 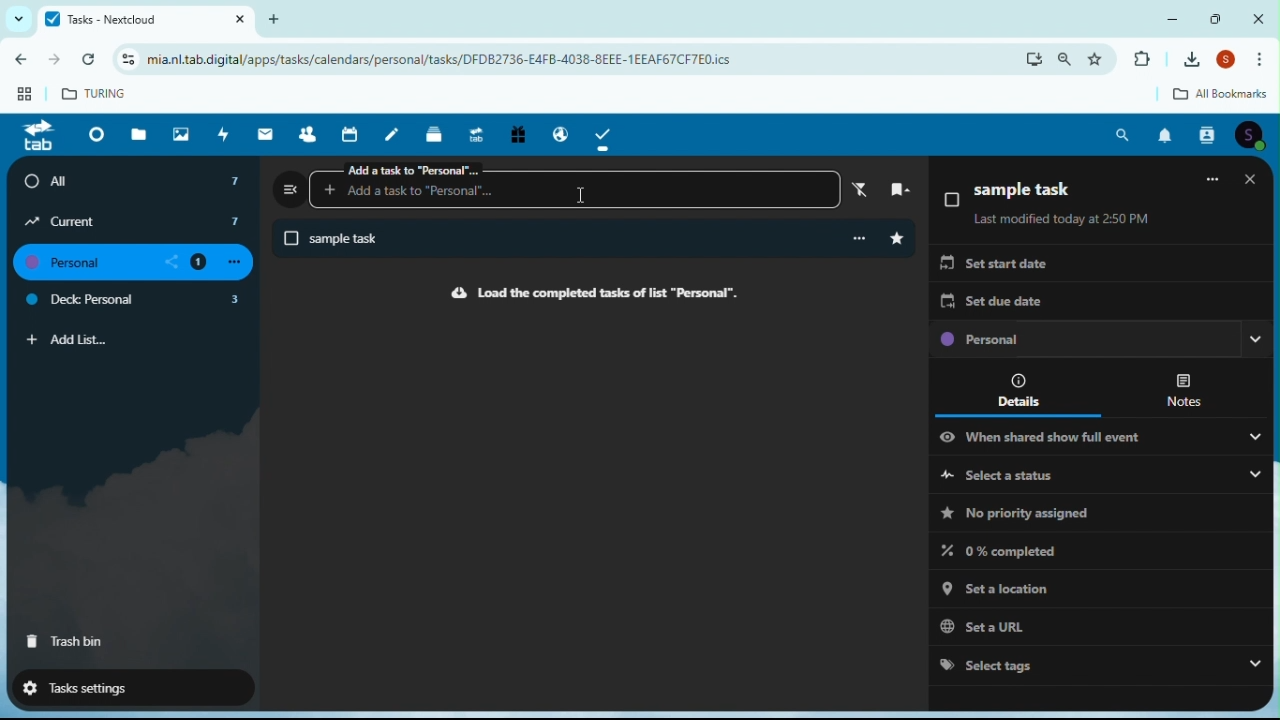 I want to click on Task created, so click(x=549, y=240).